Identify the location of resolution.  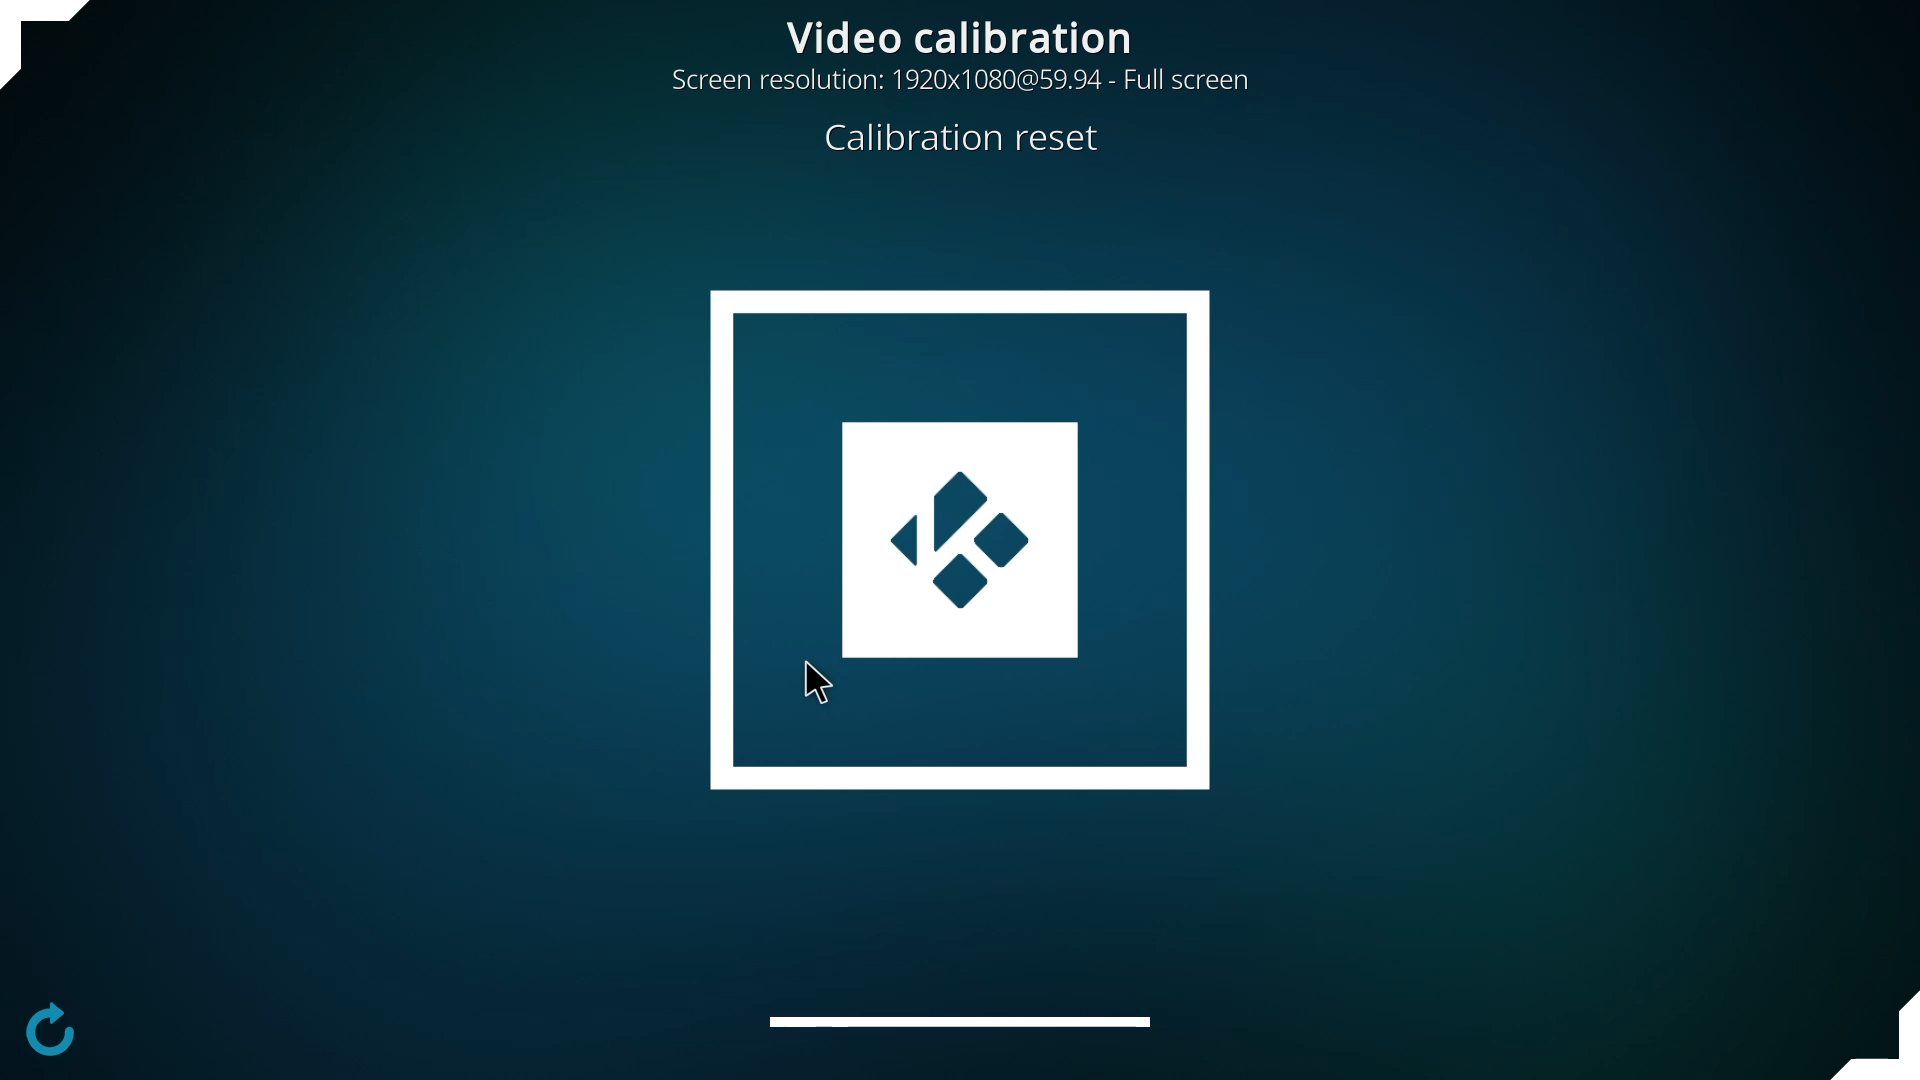
(967, 79).